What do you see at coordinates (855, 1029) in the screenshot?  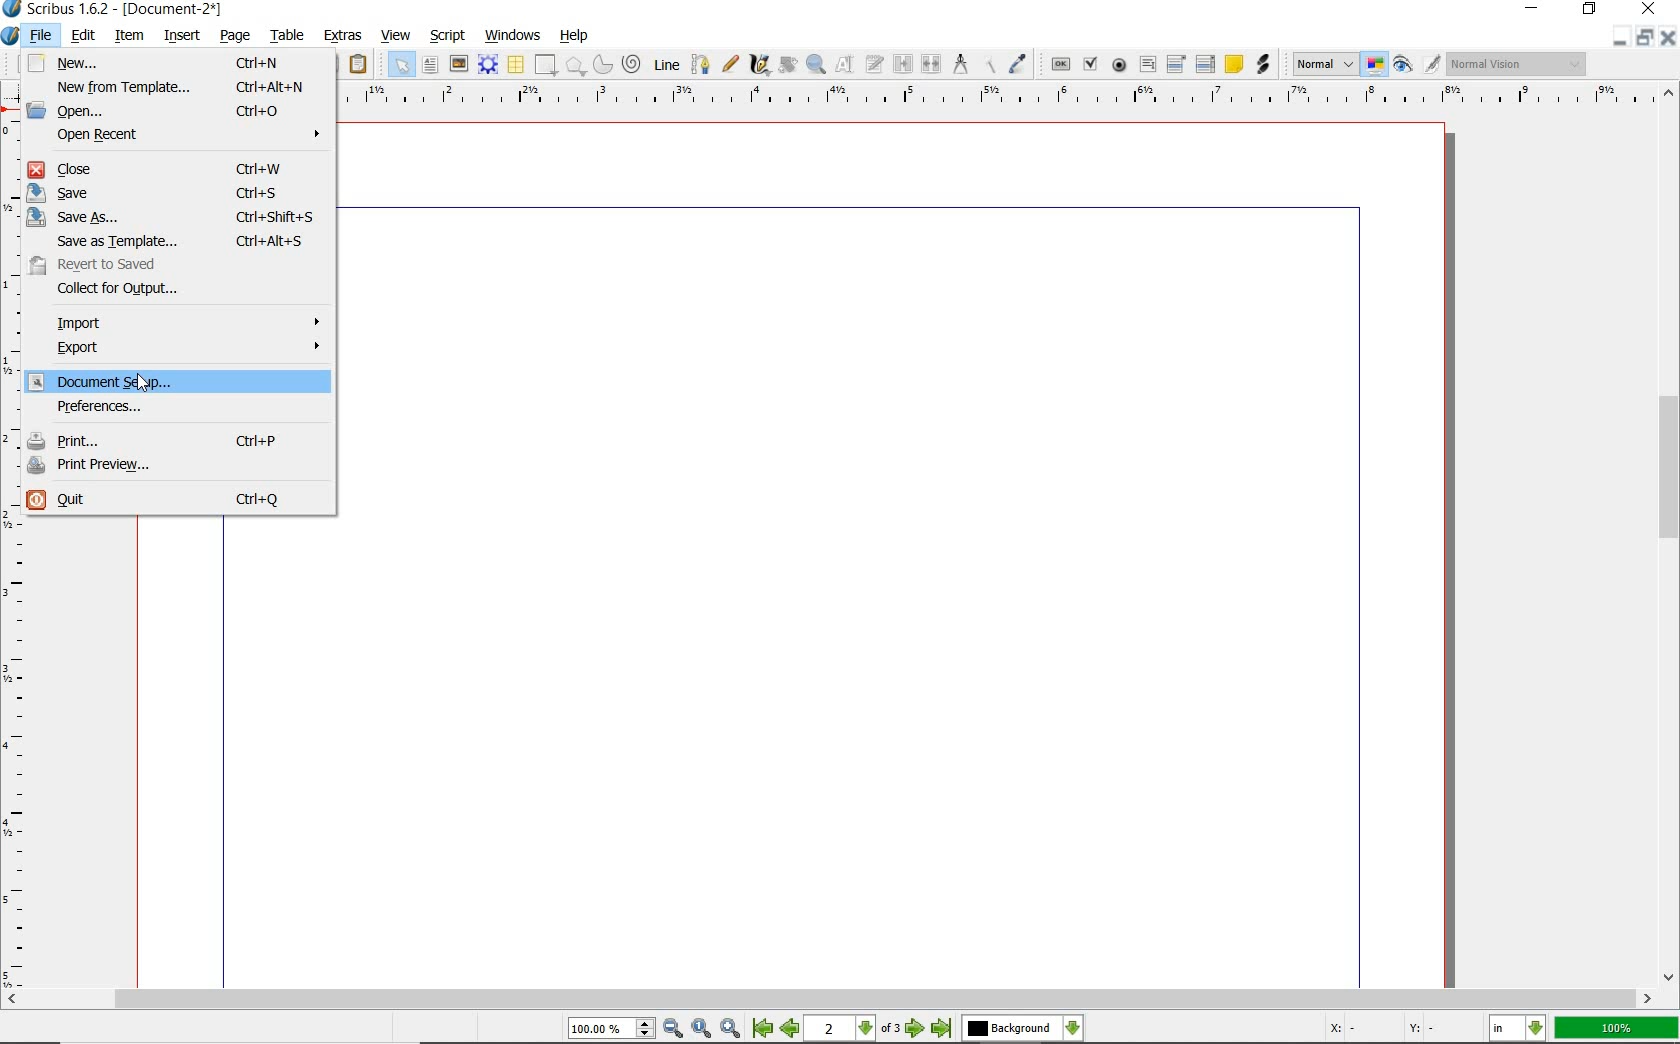 I see `2 of 3` at bounding box center [855, 1029].